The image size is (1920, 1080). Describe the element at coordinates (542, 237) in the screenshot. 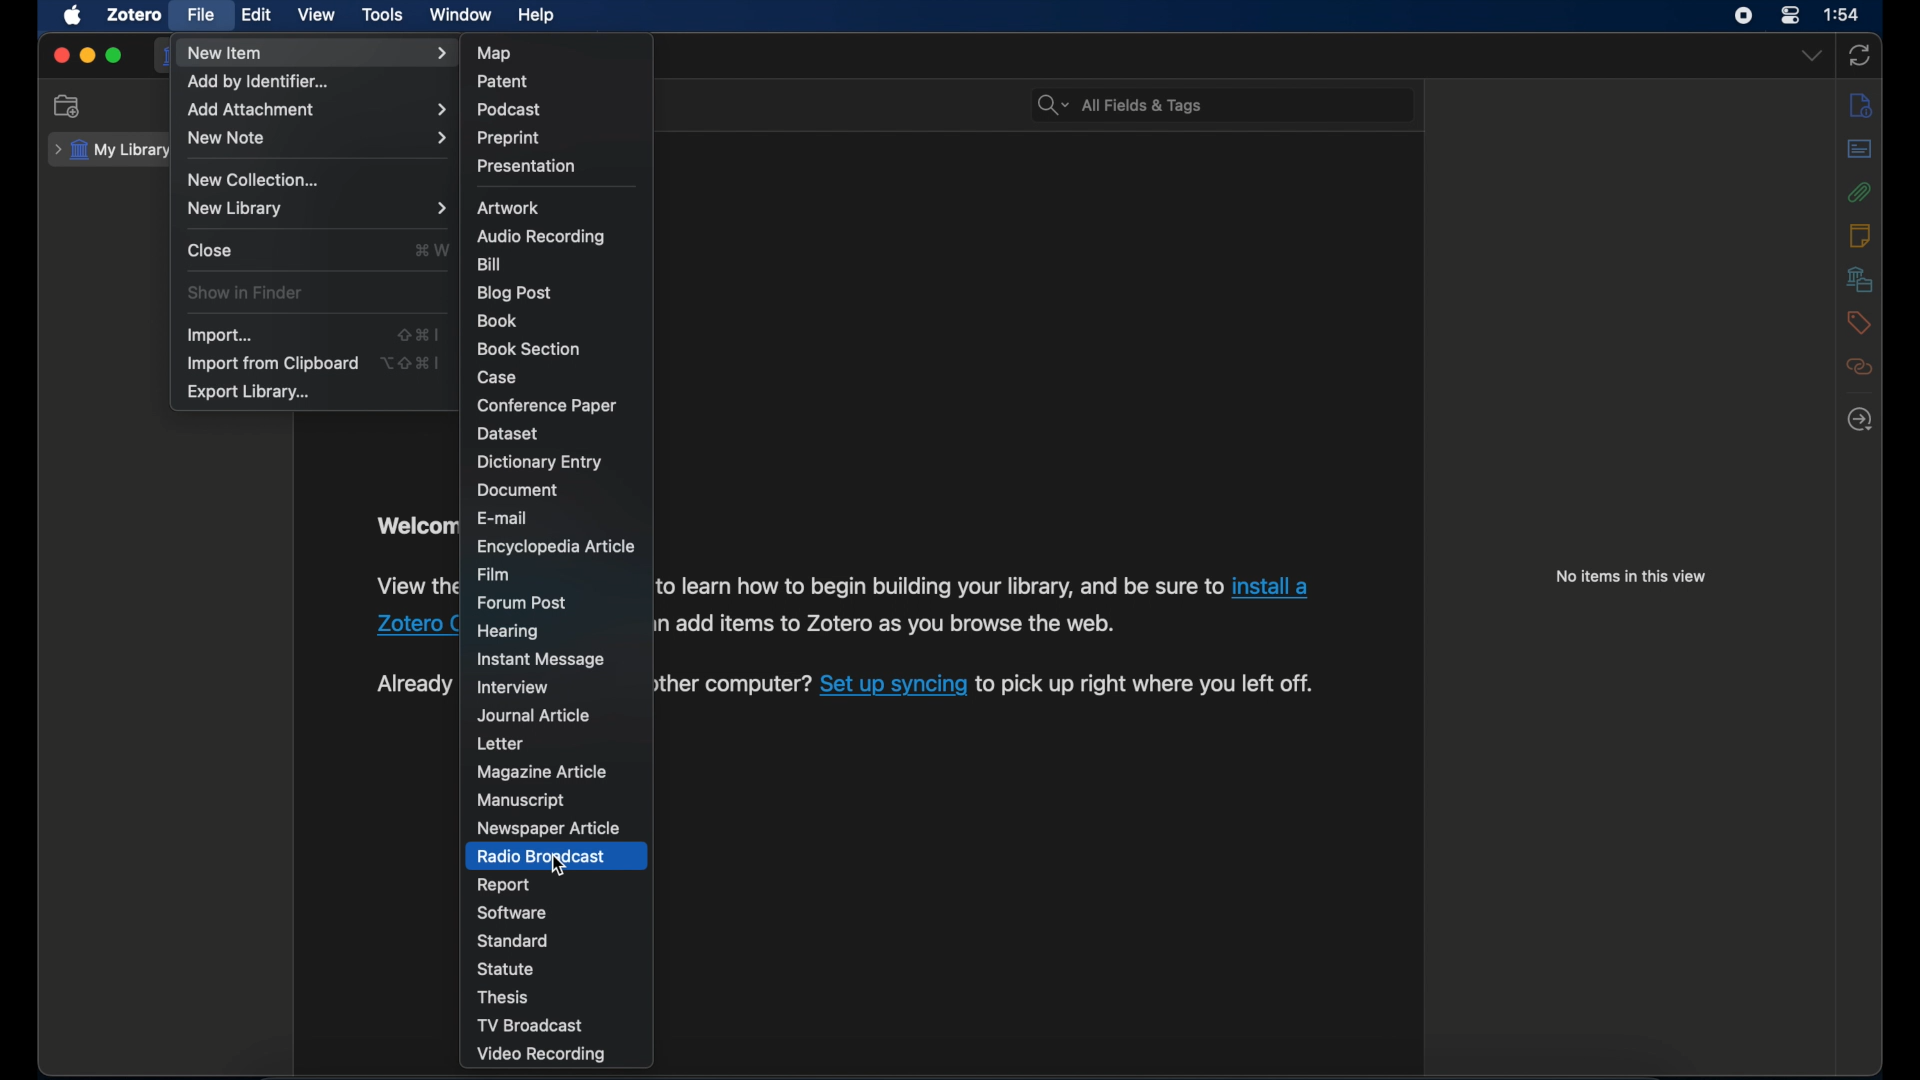

I see `audio recording` at that location.